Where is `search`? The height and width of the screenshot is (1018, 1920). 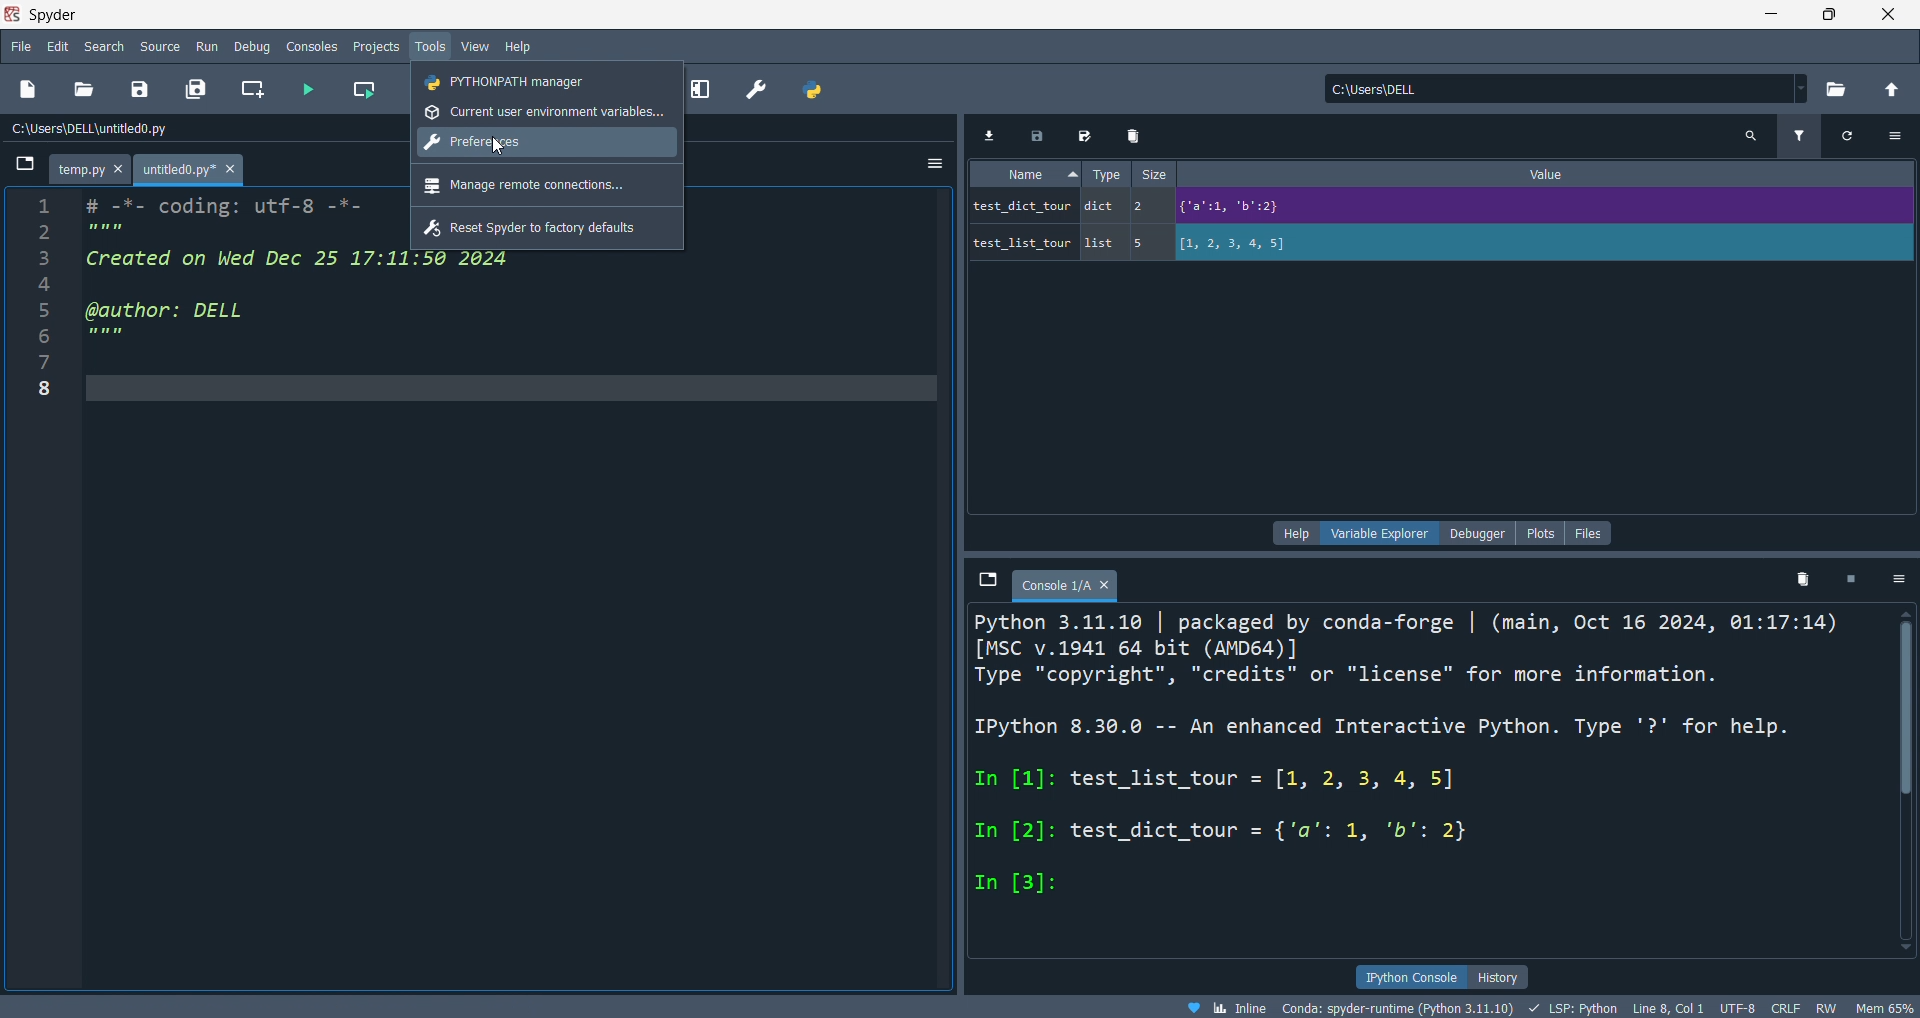
search is located at coordinates (105, 44).